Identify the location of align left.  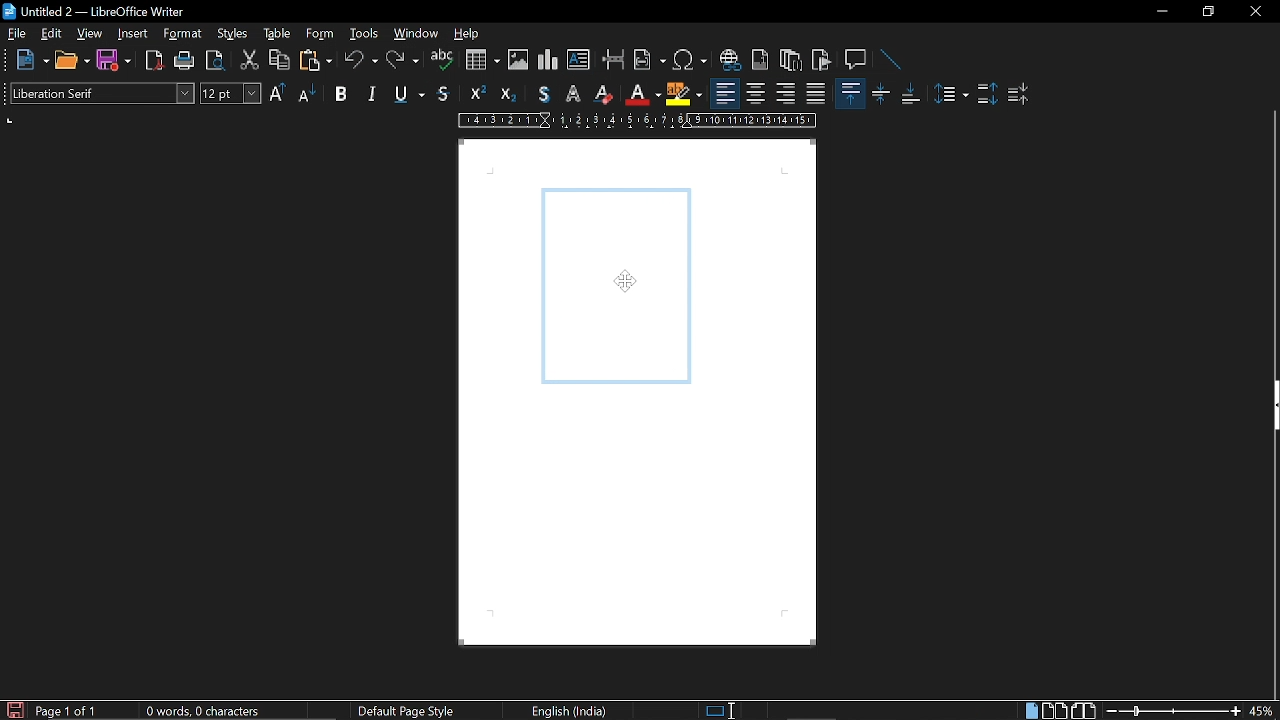
(726, 94).